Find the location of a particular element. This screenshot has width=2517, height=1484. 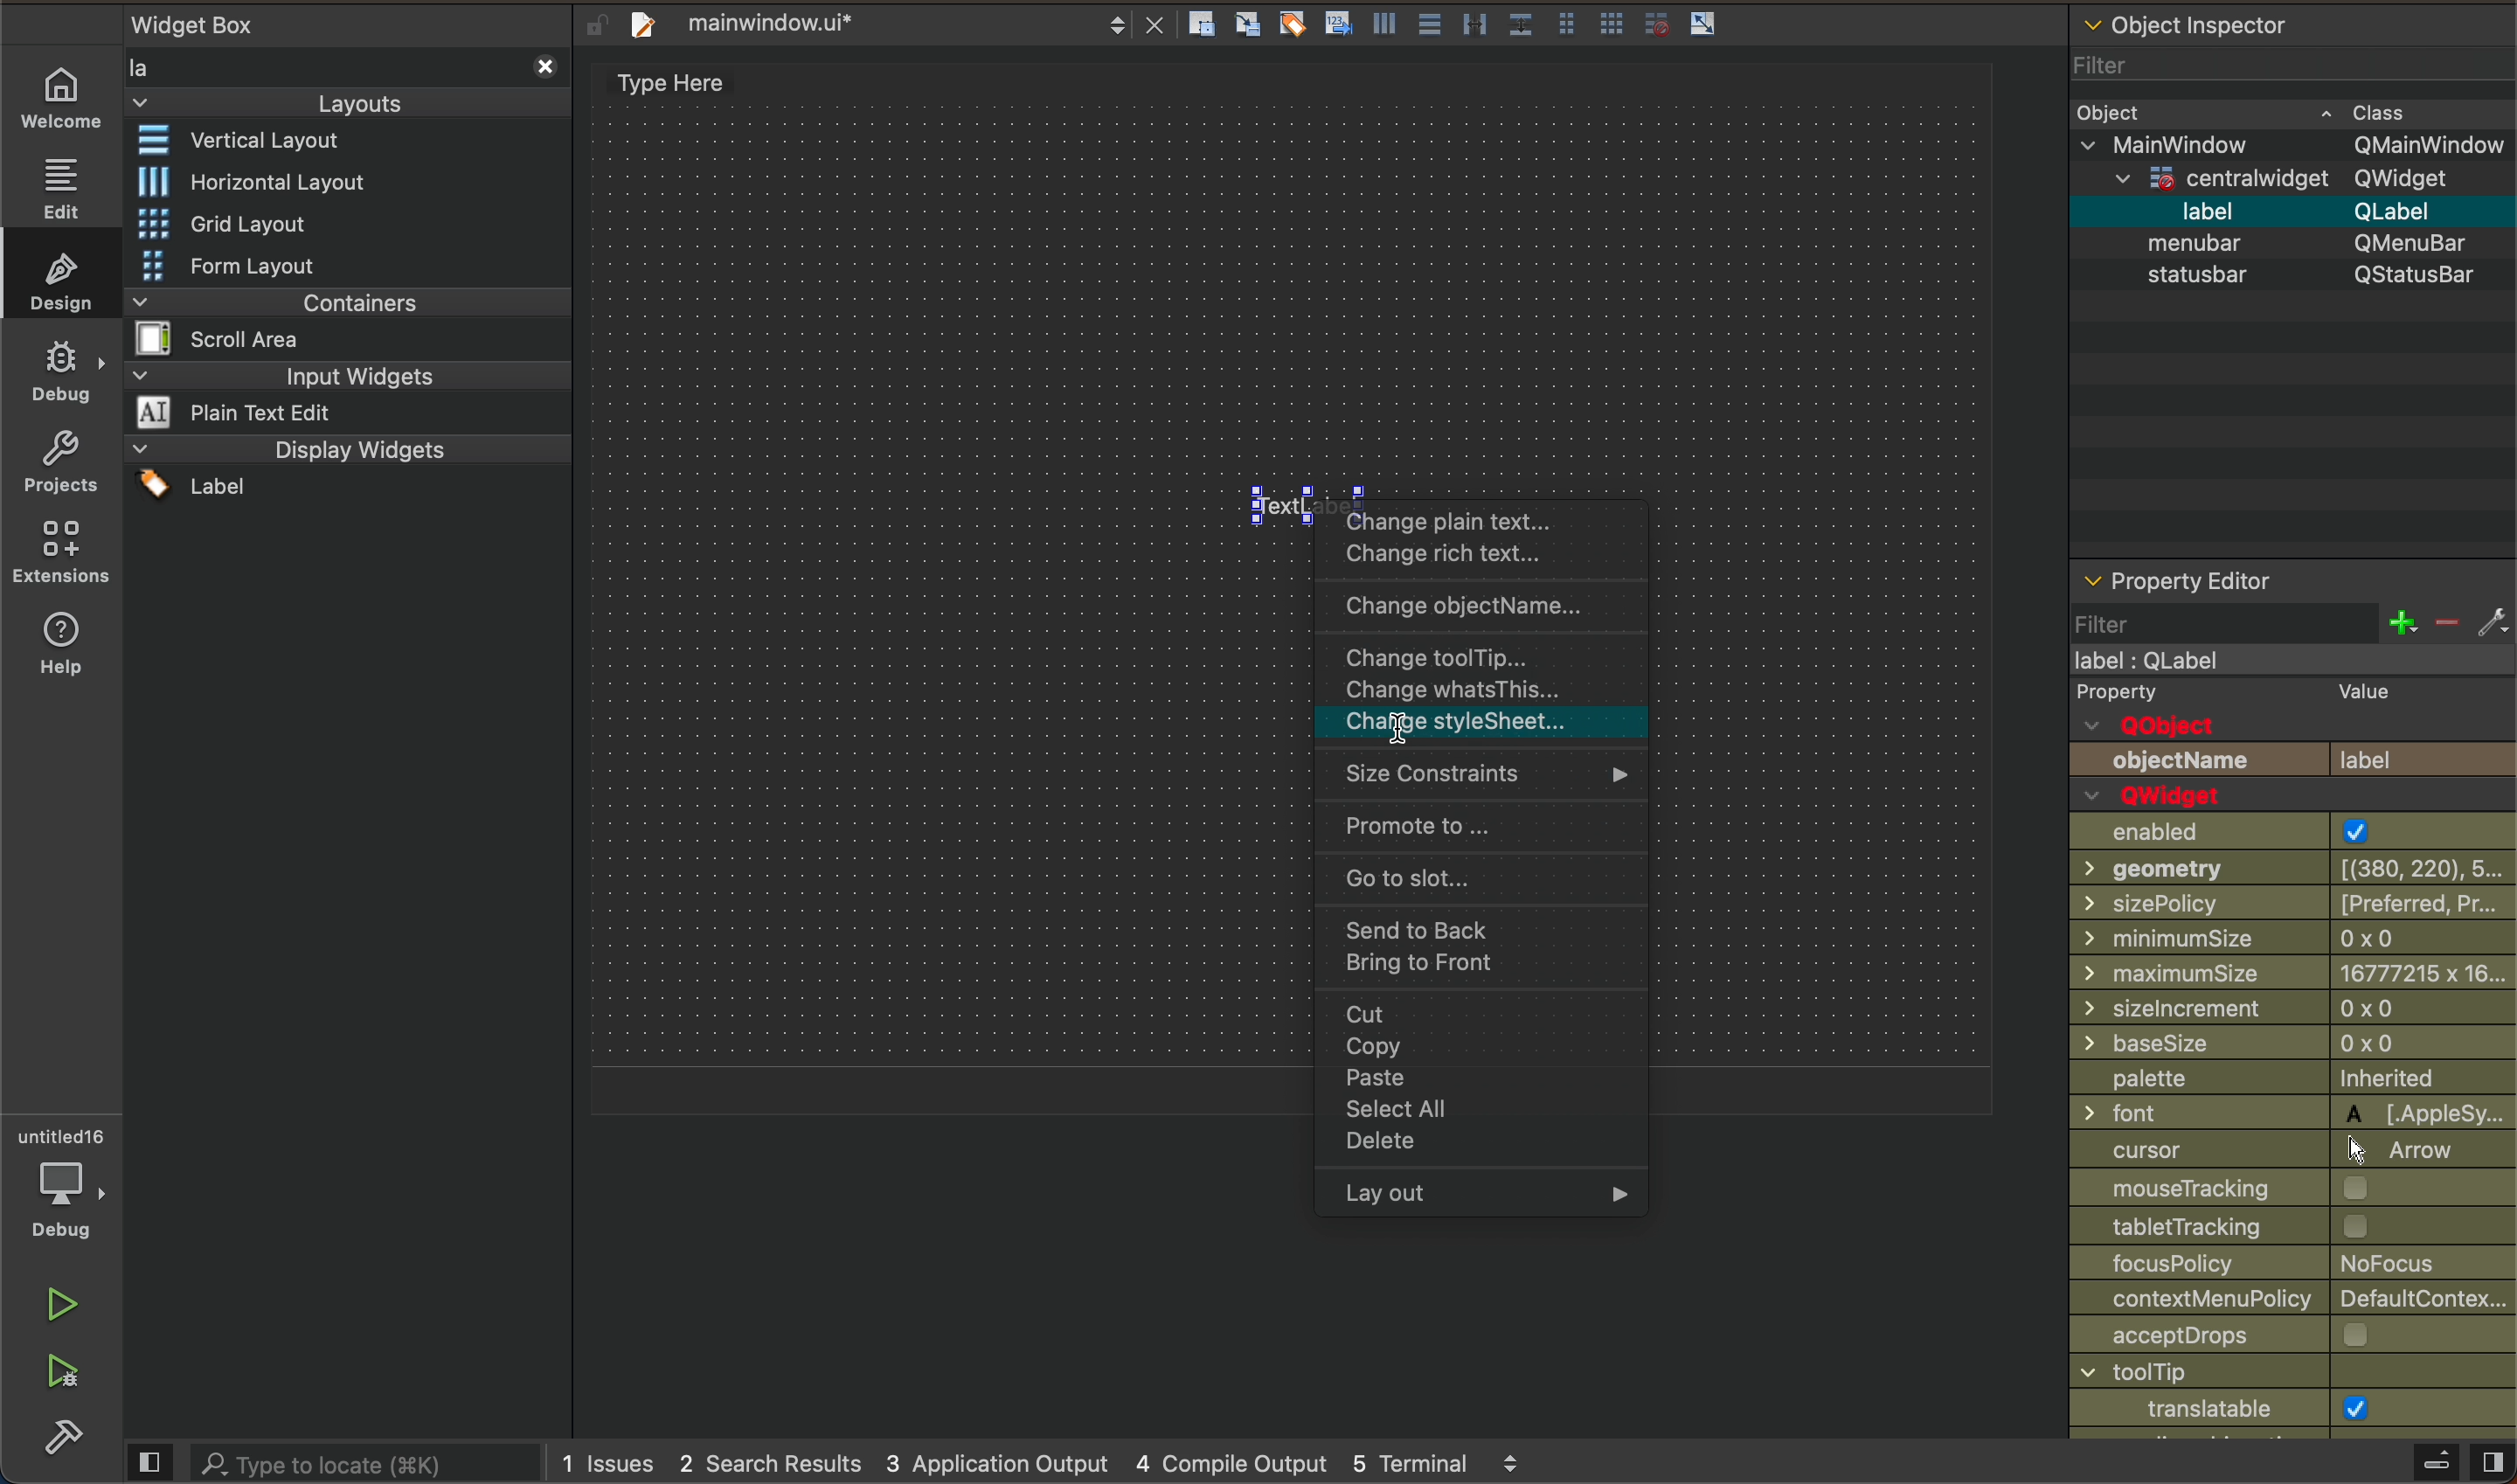

change text is located at coordinates (1481, 518).